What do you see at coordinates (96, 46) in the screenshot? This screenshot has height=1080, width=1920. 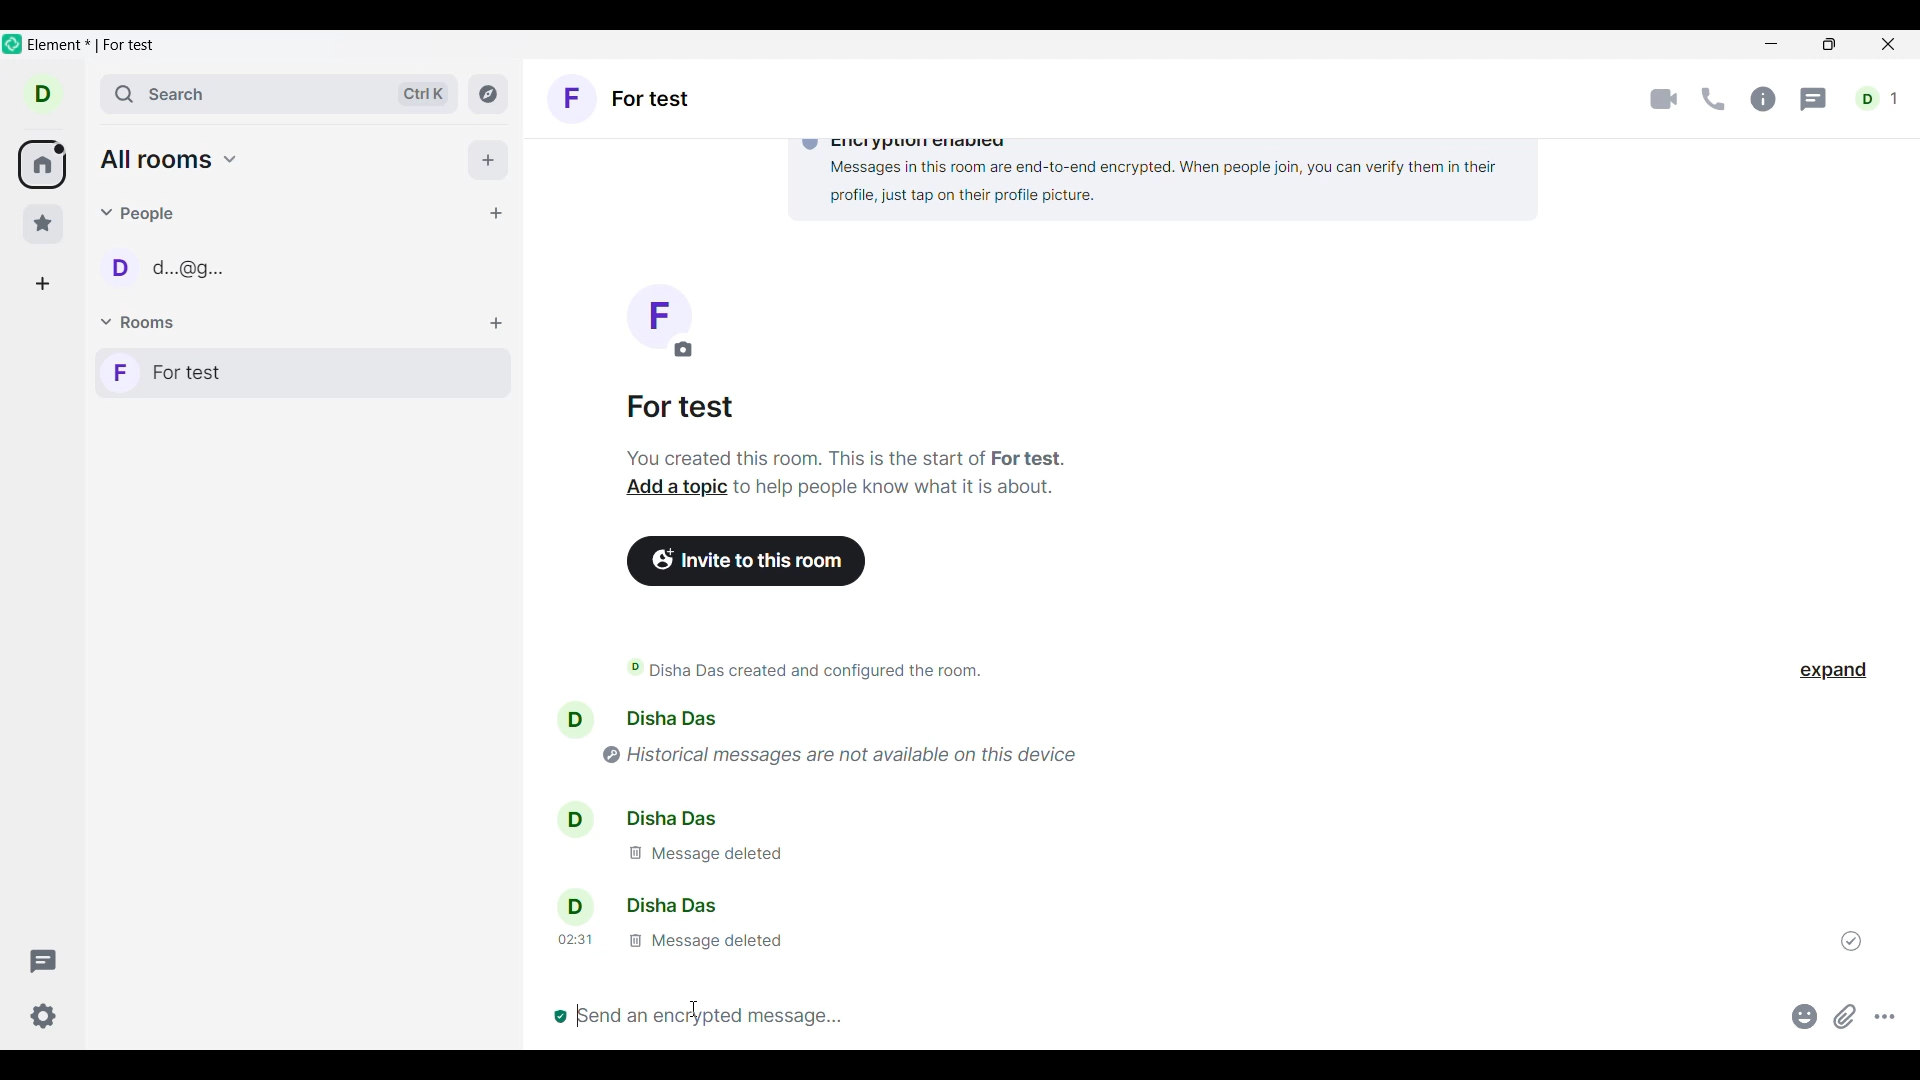 I see `Software and room name` at bounding box center [96, 46].